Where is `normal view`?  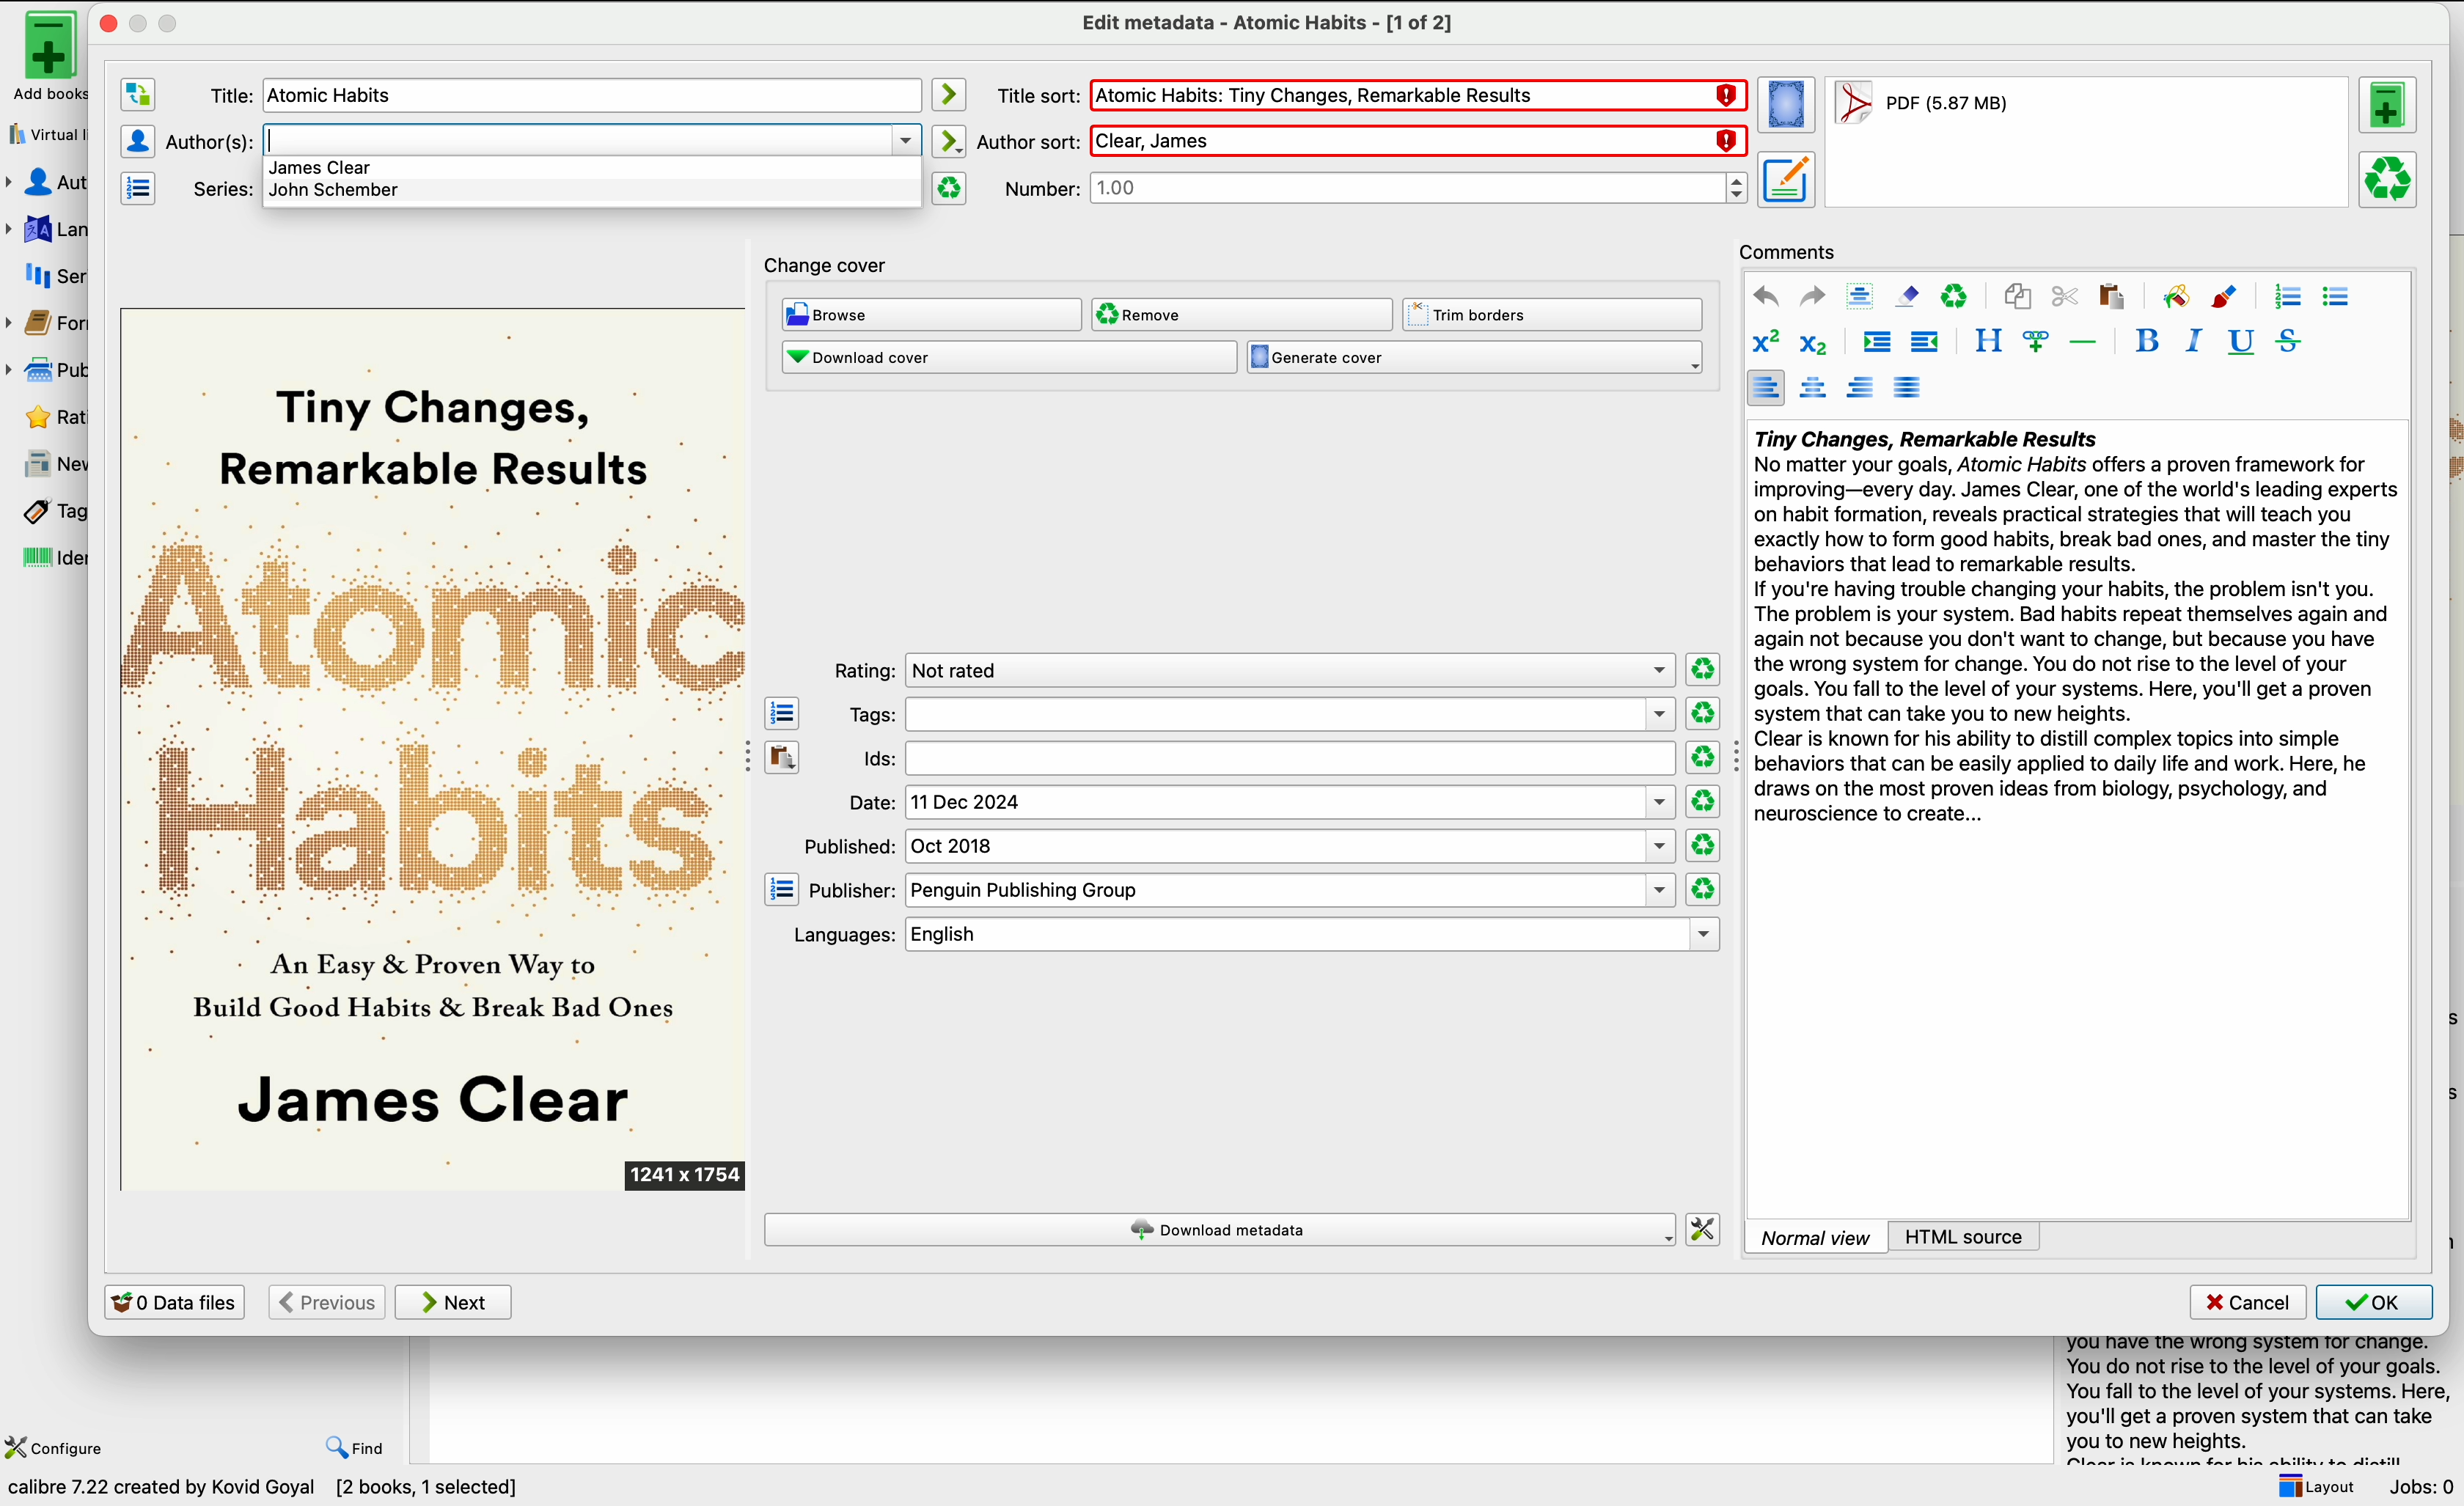
normal view is located at coordinates (1816, 1236).